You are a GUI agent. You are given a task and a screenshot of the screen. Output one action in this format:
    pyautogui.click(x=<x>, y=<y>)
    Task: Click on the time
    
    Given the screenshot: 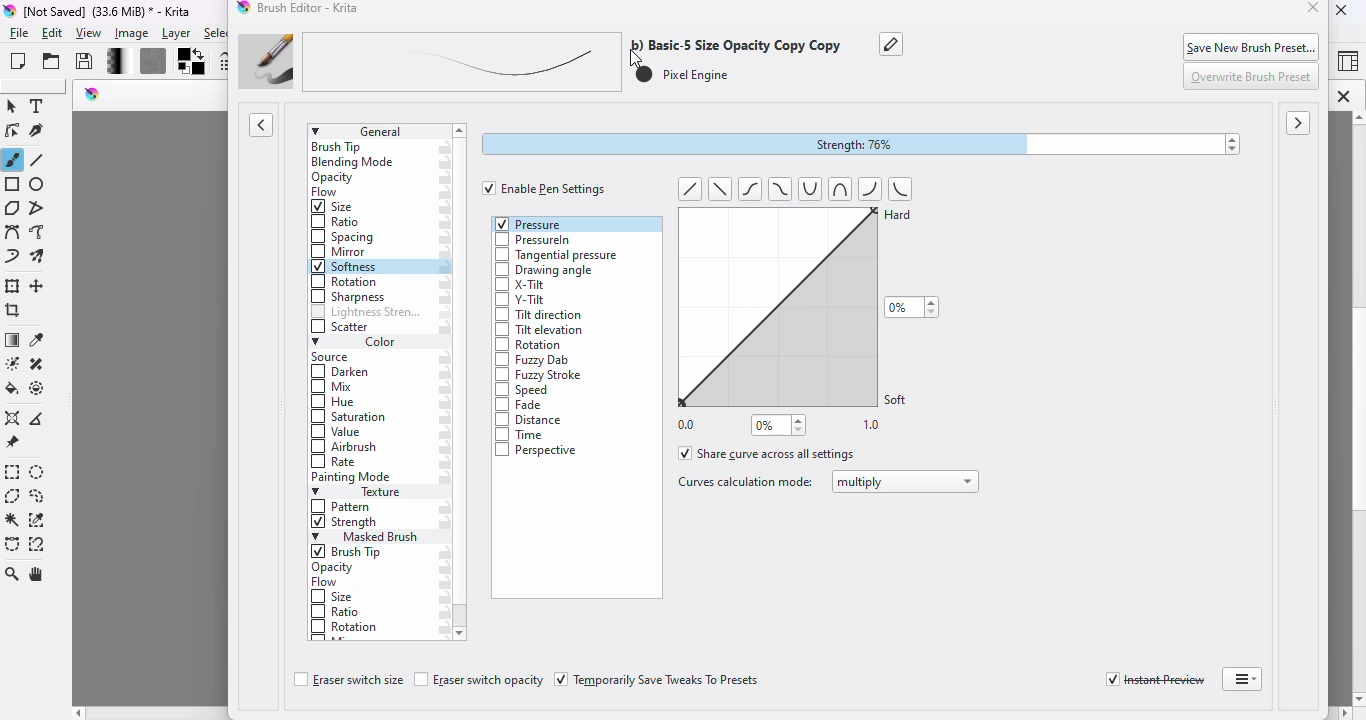 What is the action you would take?
    pyautogui.click(x=523, y=435)
    